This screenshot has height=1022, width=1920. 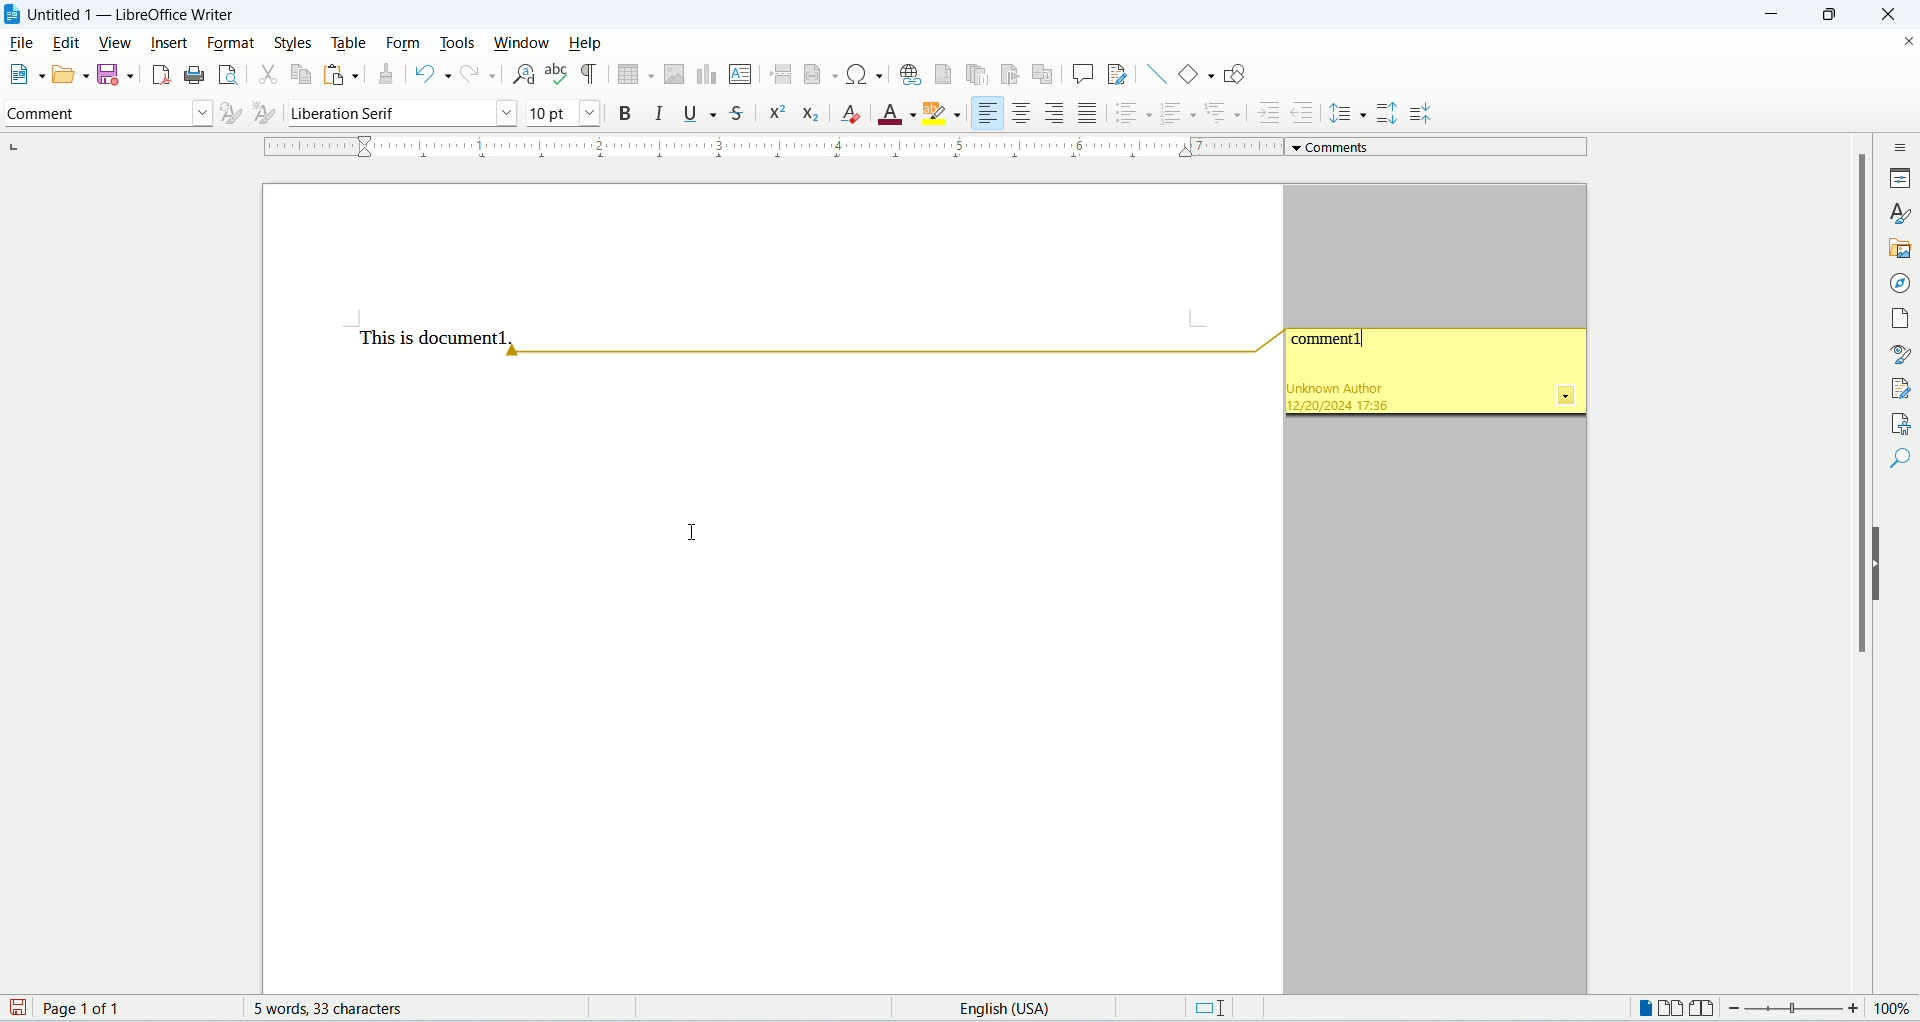 What do you see at coordinates (1088, 114) in the screenshot?
I see `justified` at bounding box center [1088, 114].